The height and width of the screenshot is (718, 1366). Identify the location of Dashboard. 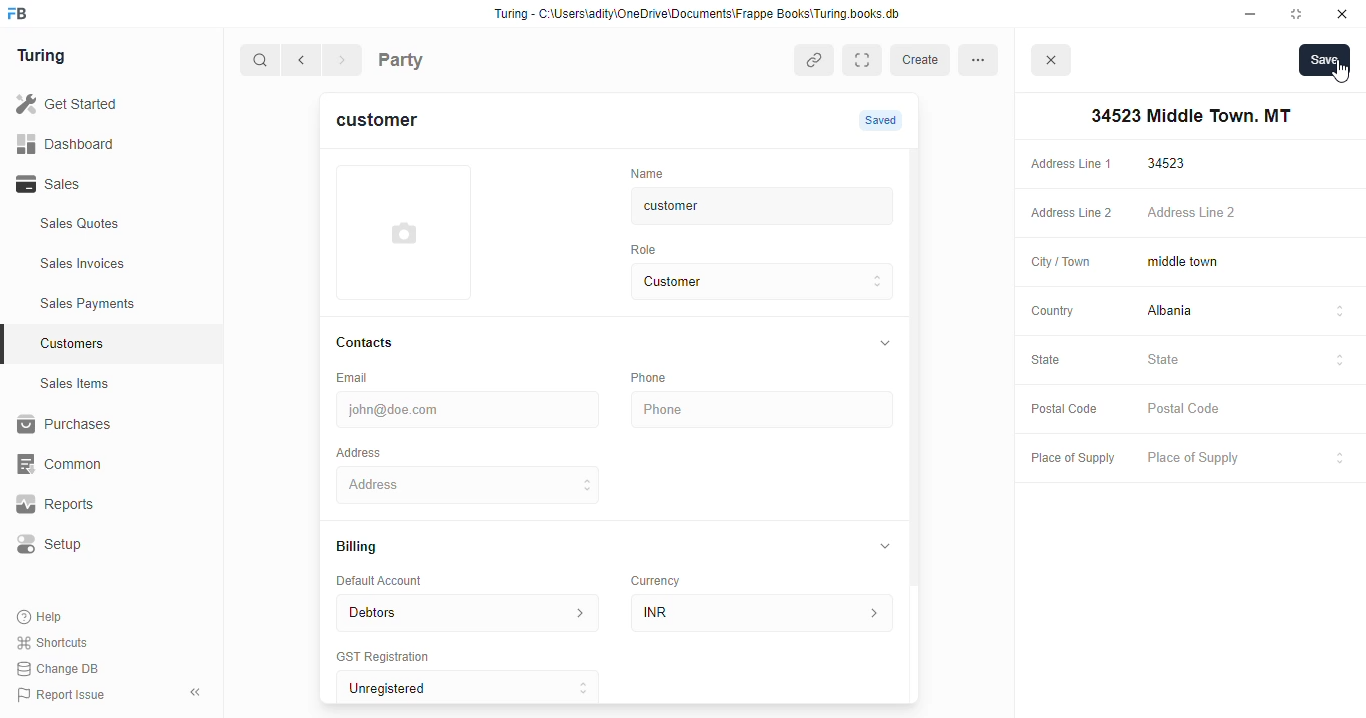
(95, 143).